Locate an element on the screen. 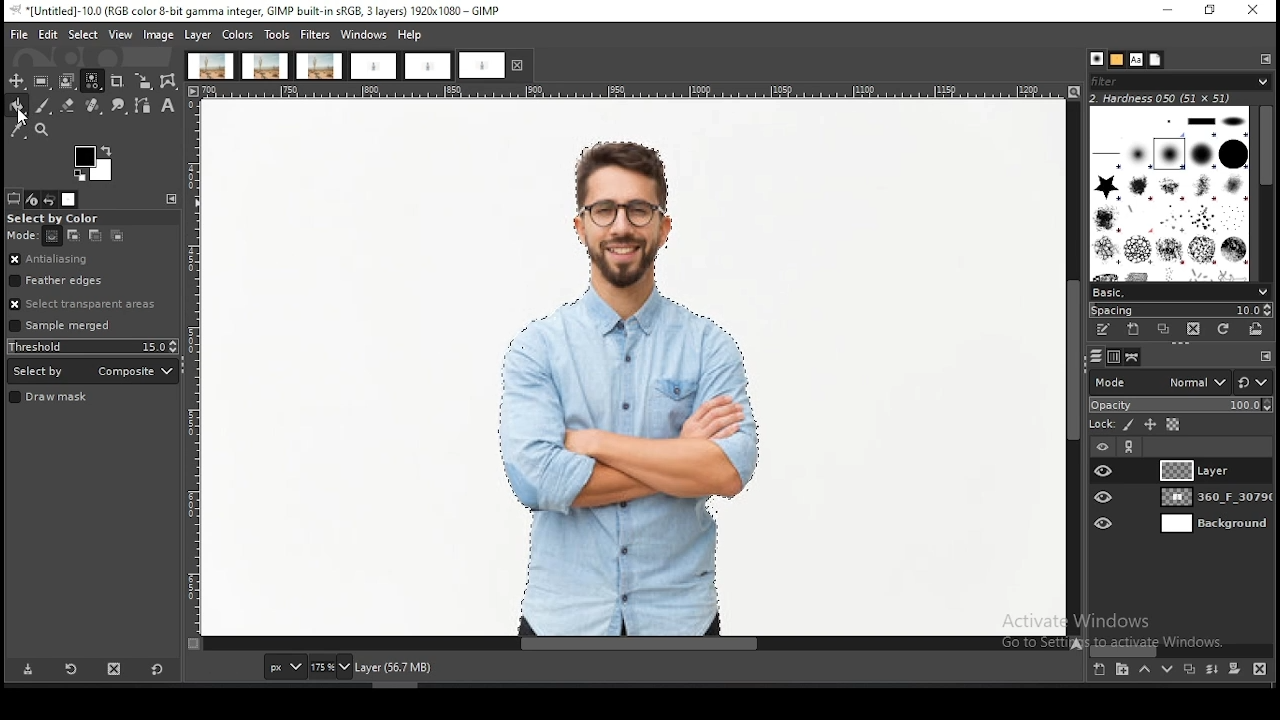 The image size is (1280, 720). rectangle select tool is located at coordinates (41, 81).